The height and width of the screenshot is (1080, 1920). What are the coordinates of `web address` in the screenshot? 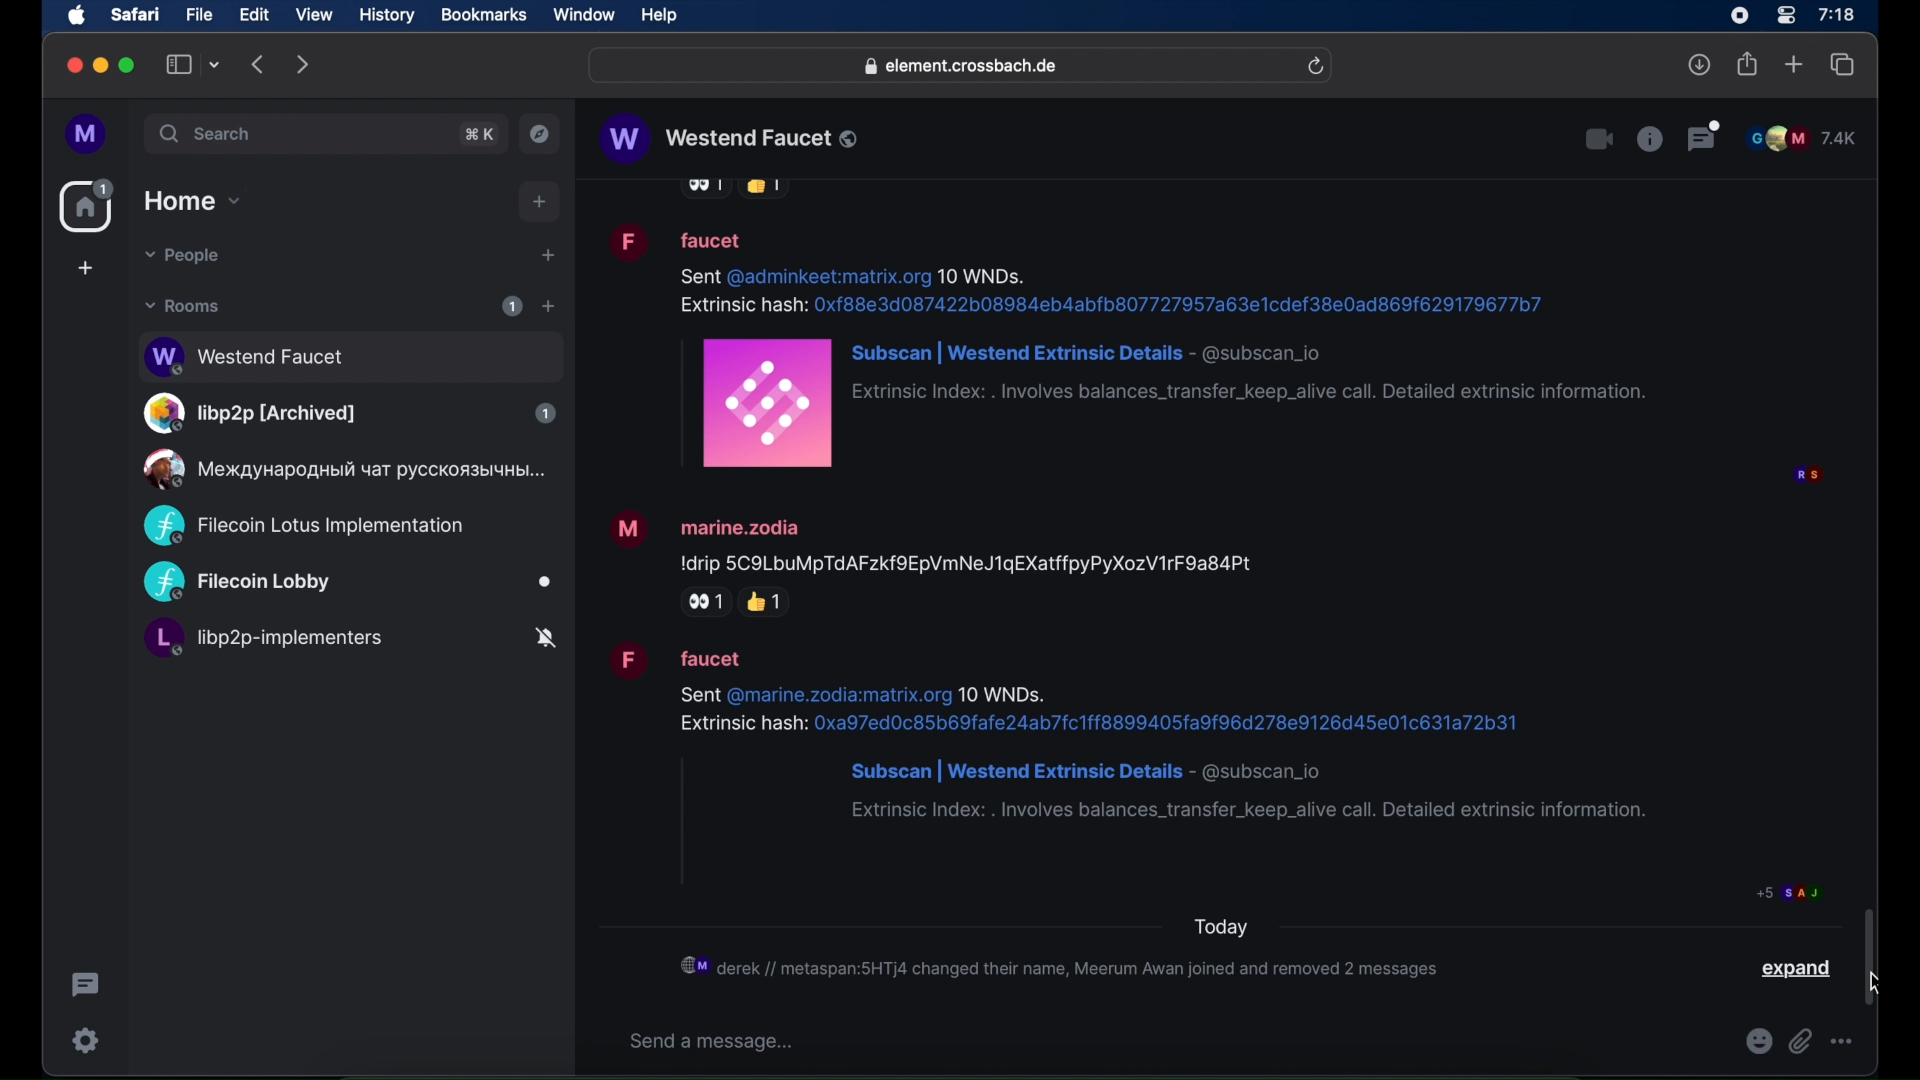 It's located at (963, 67).